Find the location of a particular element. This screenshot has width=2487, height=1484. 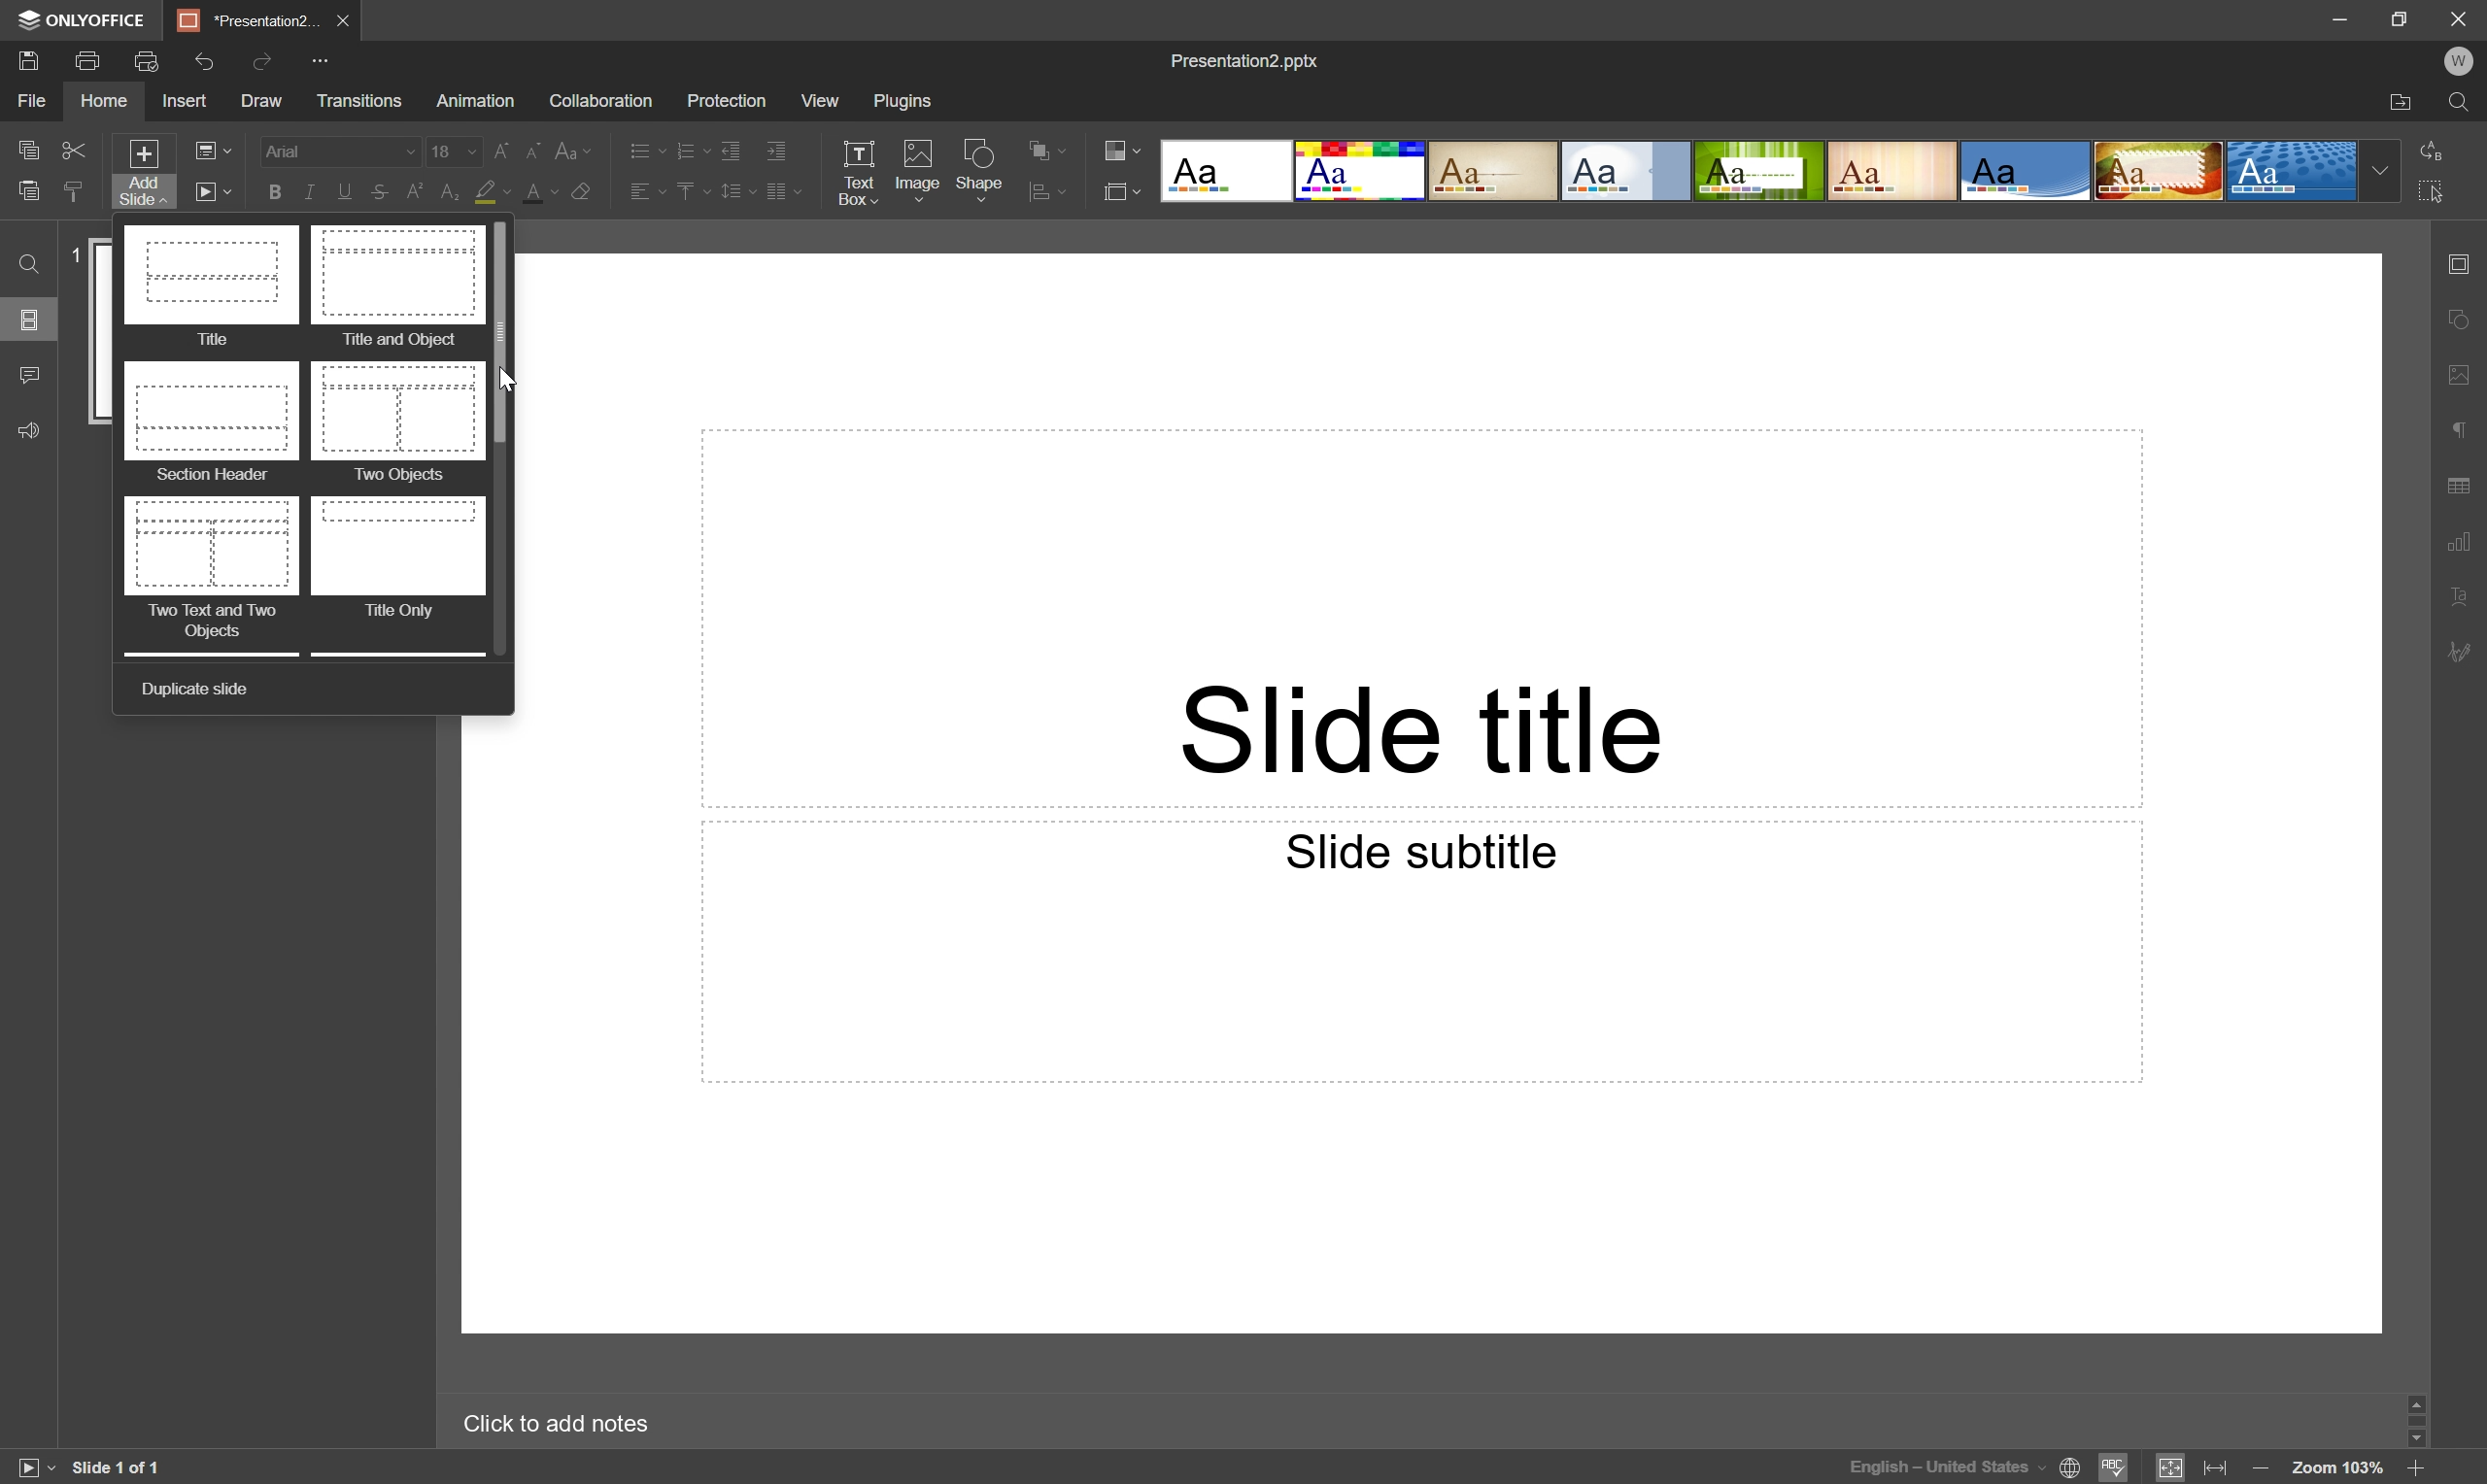

Shape settings is located at coordinates (2464, 317).